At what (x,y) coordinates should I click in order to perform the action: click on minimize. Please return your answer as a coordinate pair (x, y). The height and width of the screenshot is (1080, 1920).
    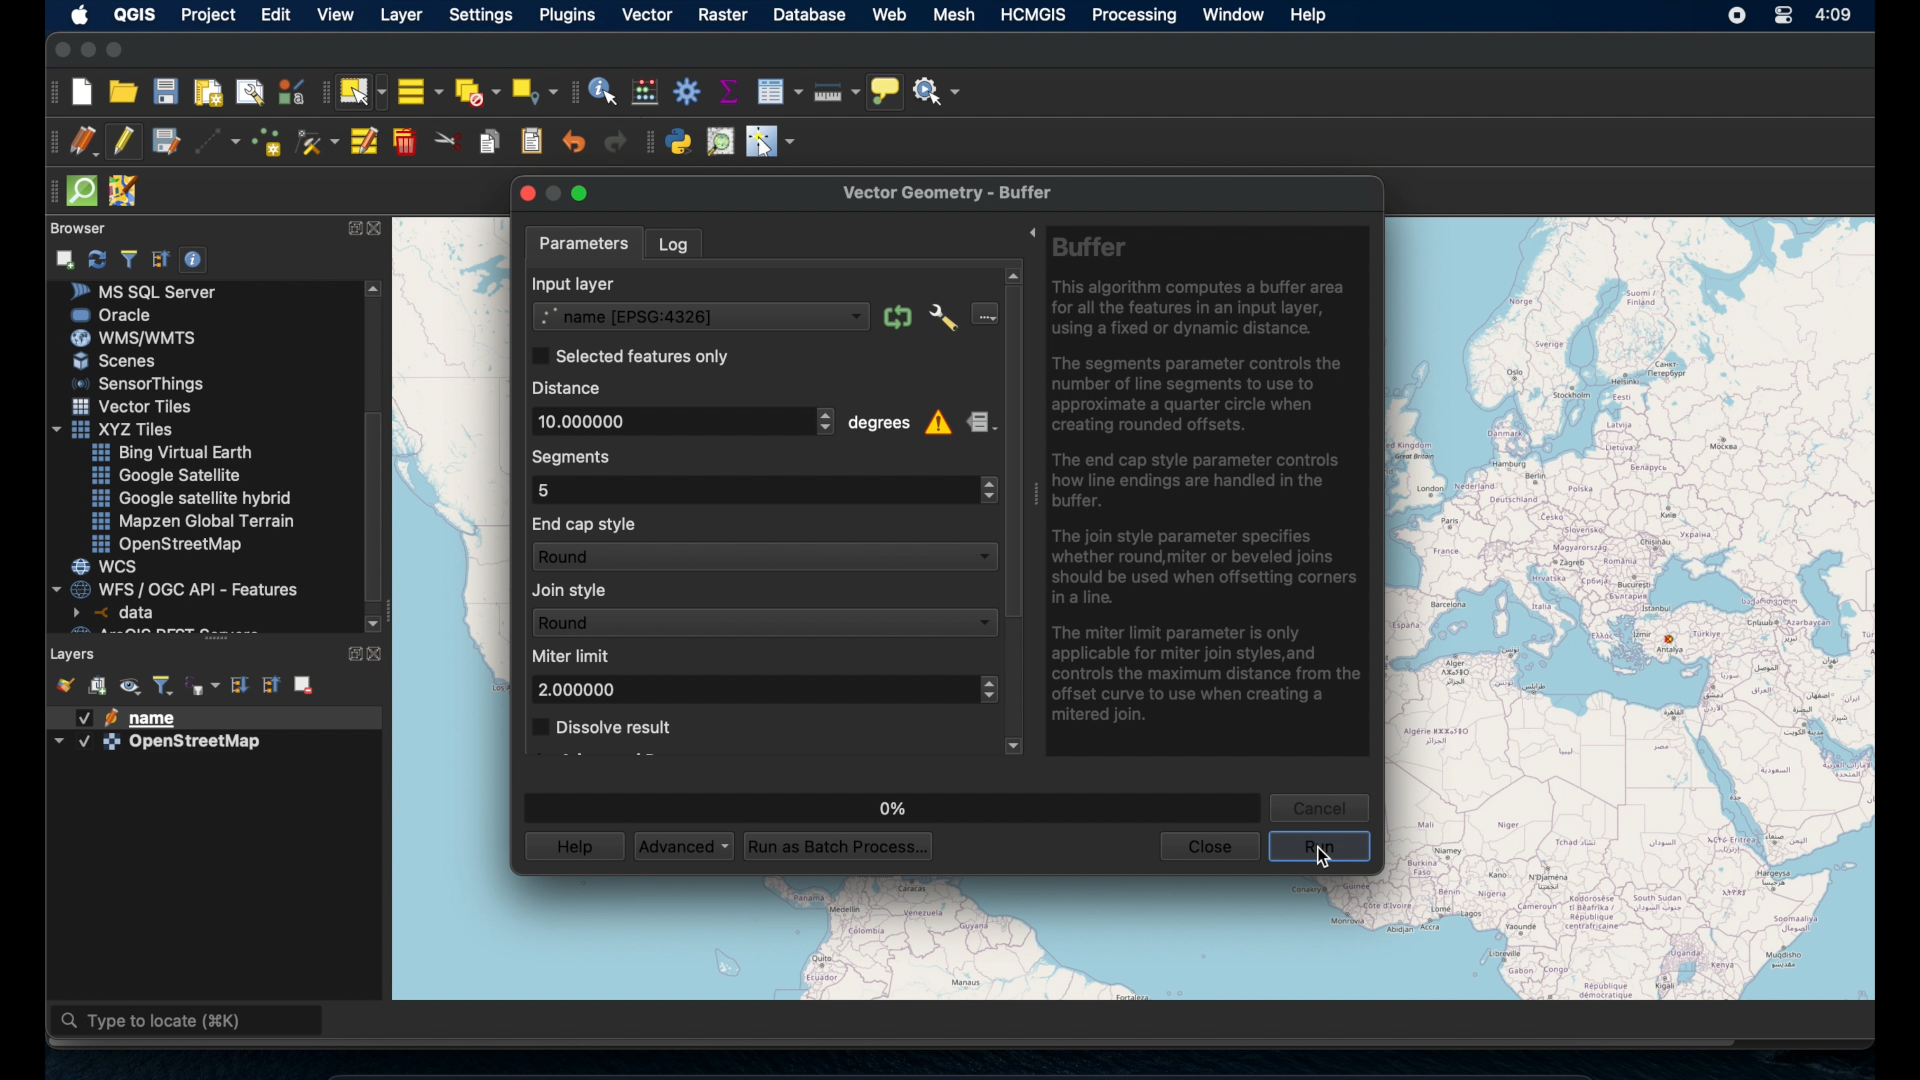
    Looking at the image, I should click on (86, 50).